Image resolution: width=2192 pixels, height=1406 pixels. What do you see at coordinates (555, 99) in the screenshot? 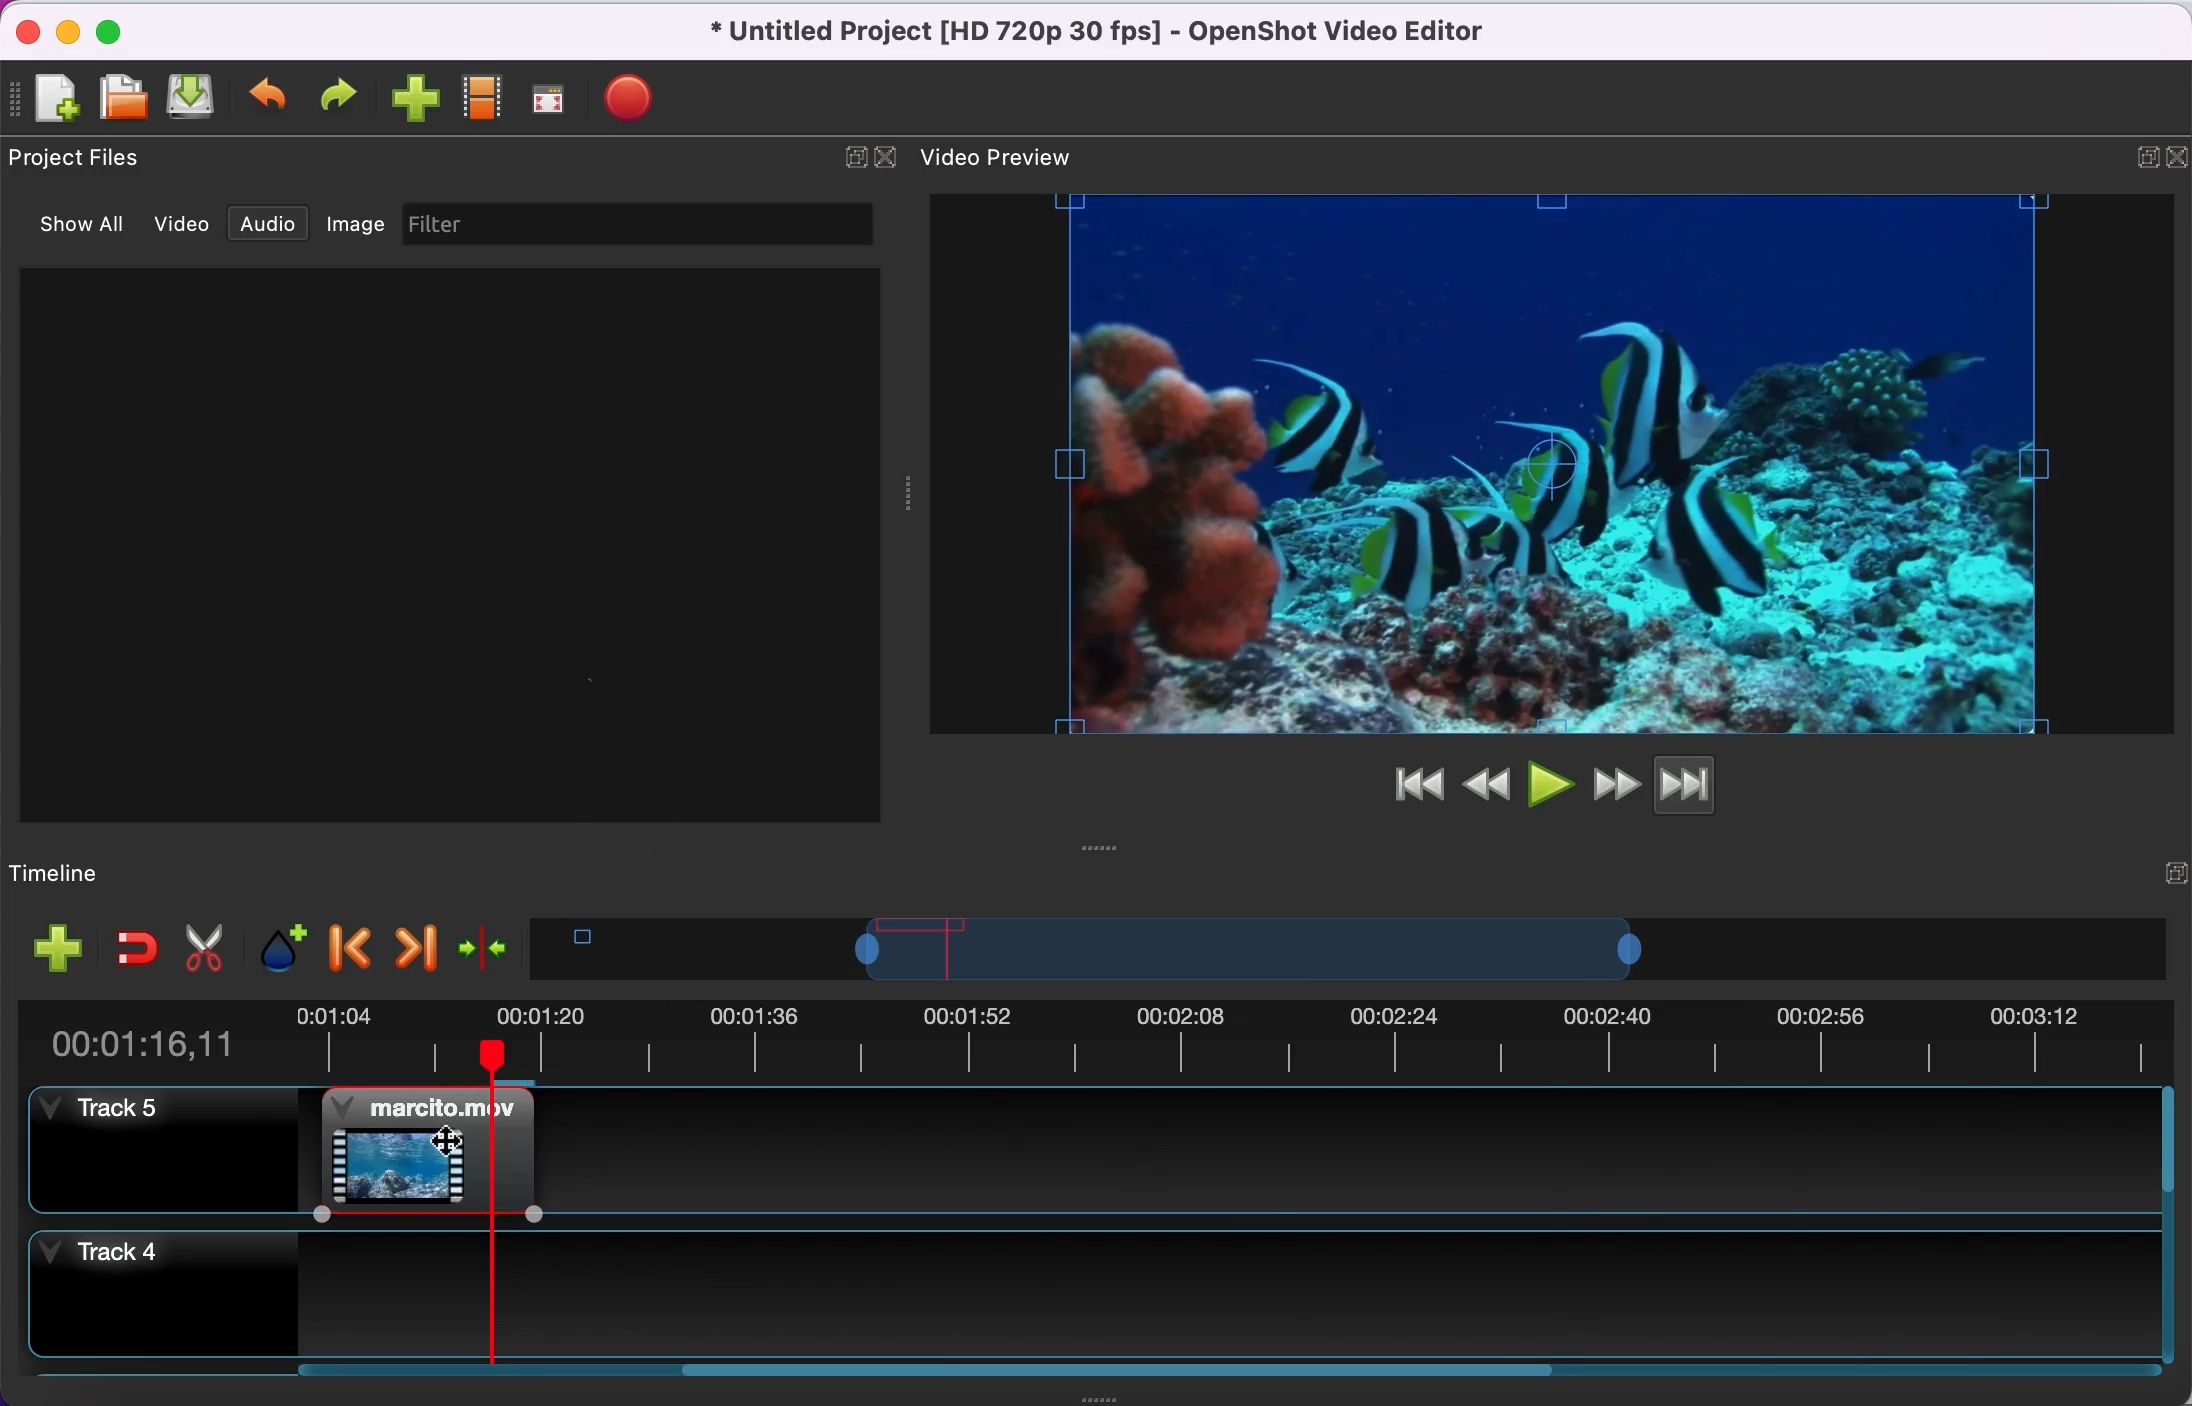
I see `full screen` at bounding box center [555, 99].